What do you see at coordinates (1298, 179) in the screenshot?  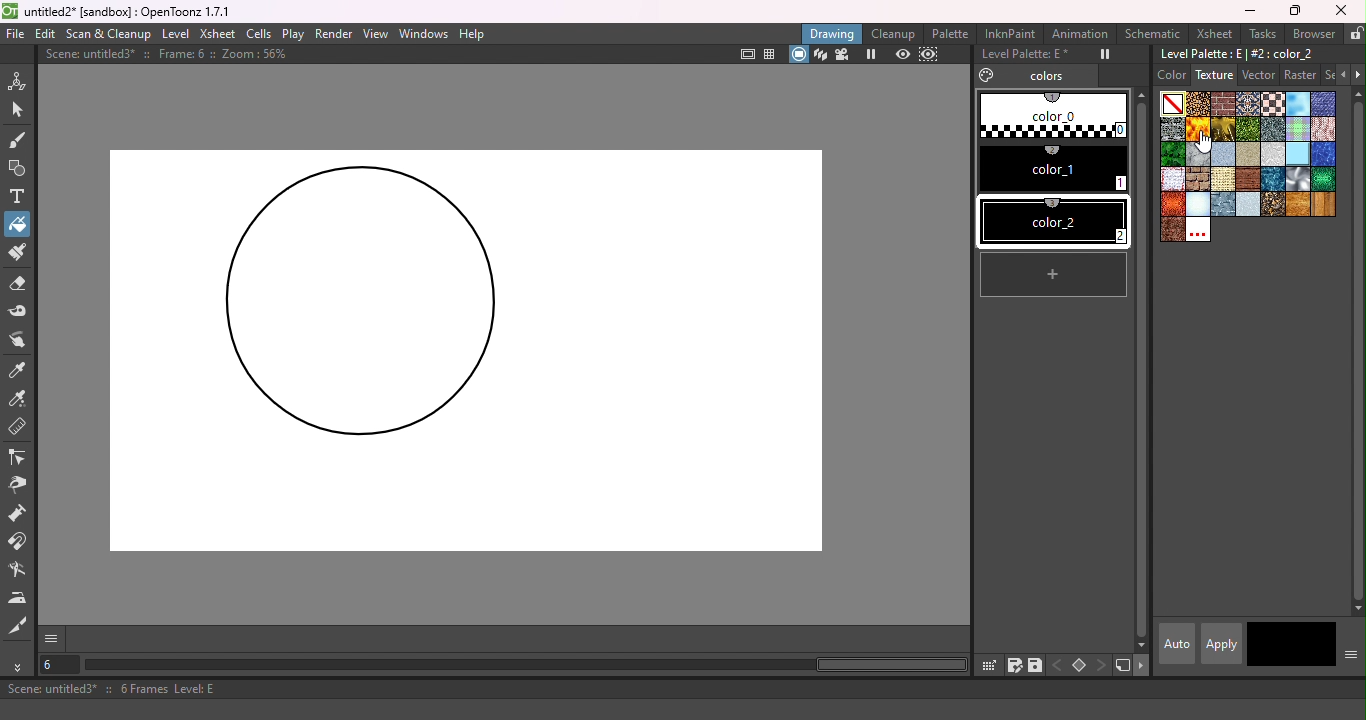 I see `Sil.bmp` at bounding box center [1298, 179].